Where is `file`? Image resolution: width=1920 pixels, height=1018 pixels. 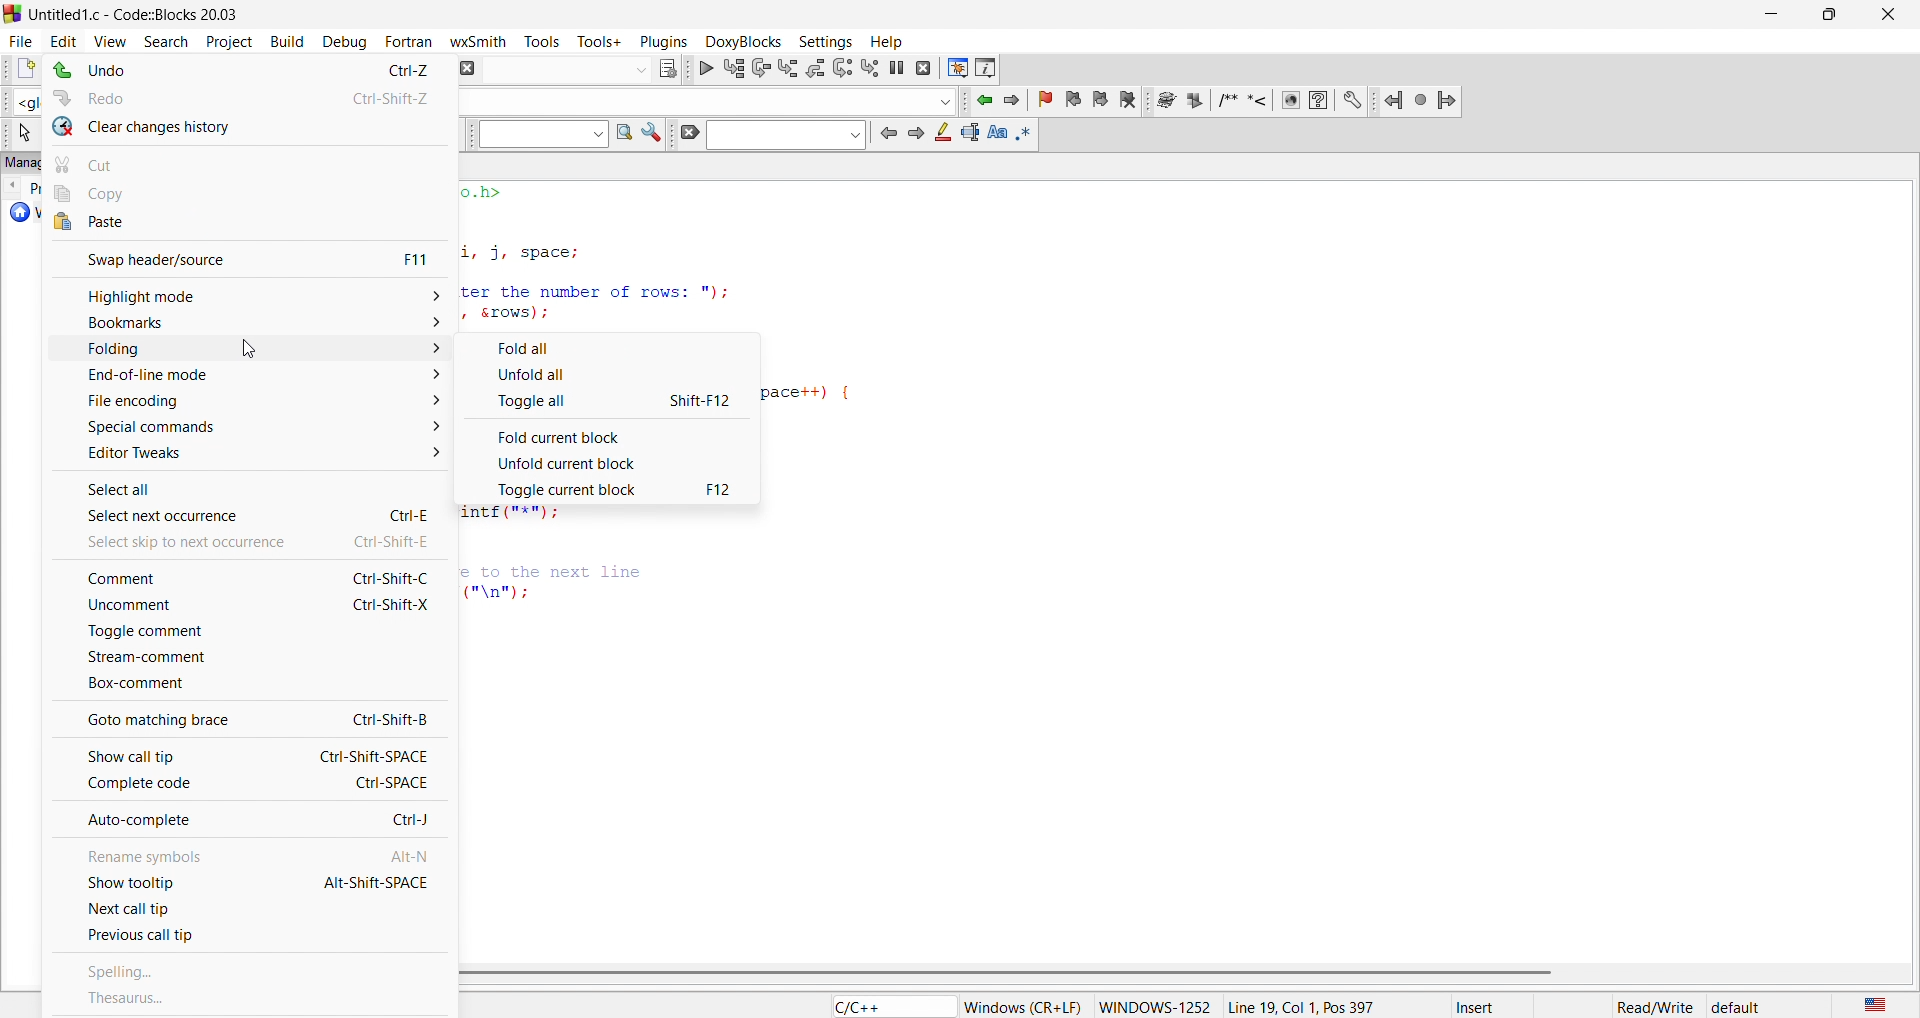 file is located at coordinates (18, 38).